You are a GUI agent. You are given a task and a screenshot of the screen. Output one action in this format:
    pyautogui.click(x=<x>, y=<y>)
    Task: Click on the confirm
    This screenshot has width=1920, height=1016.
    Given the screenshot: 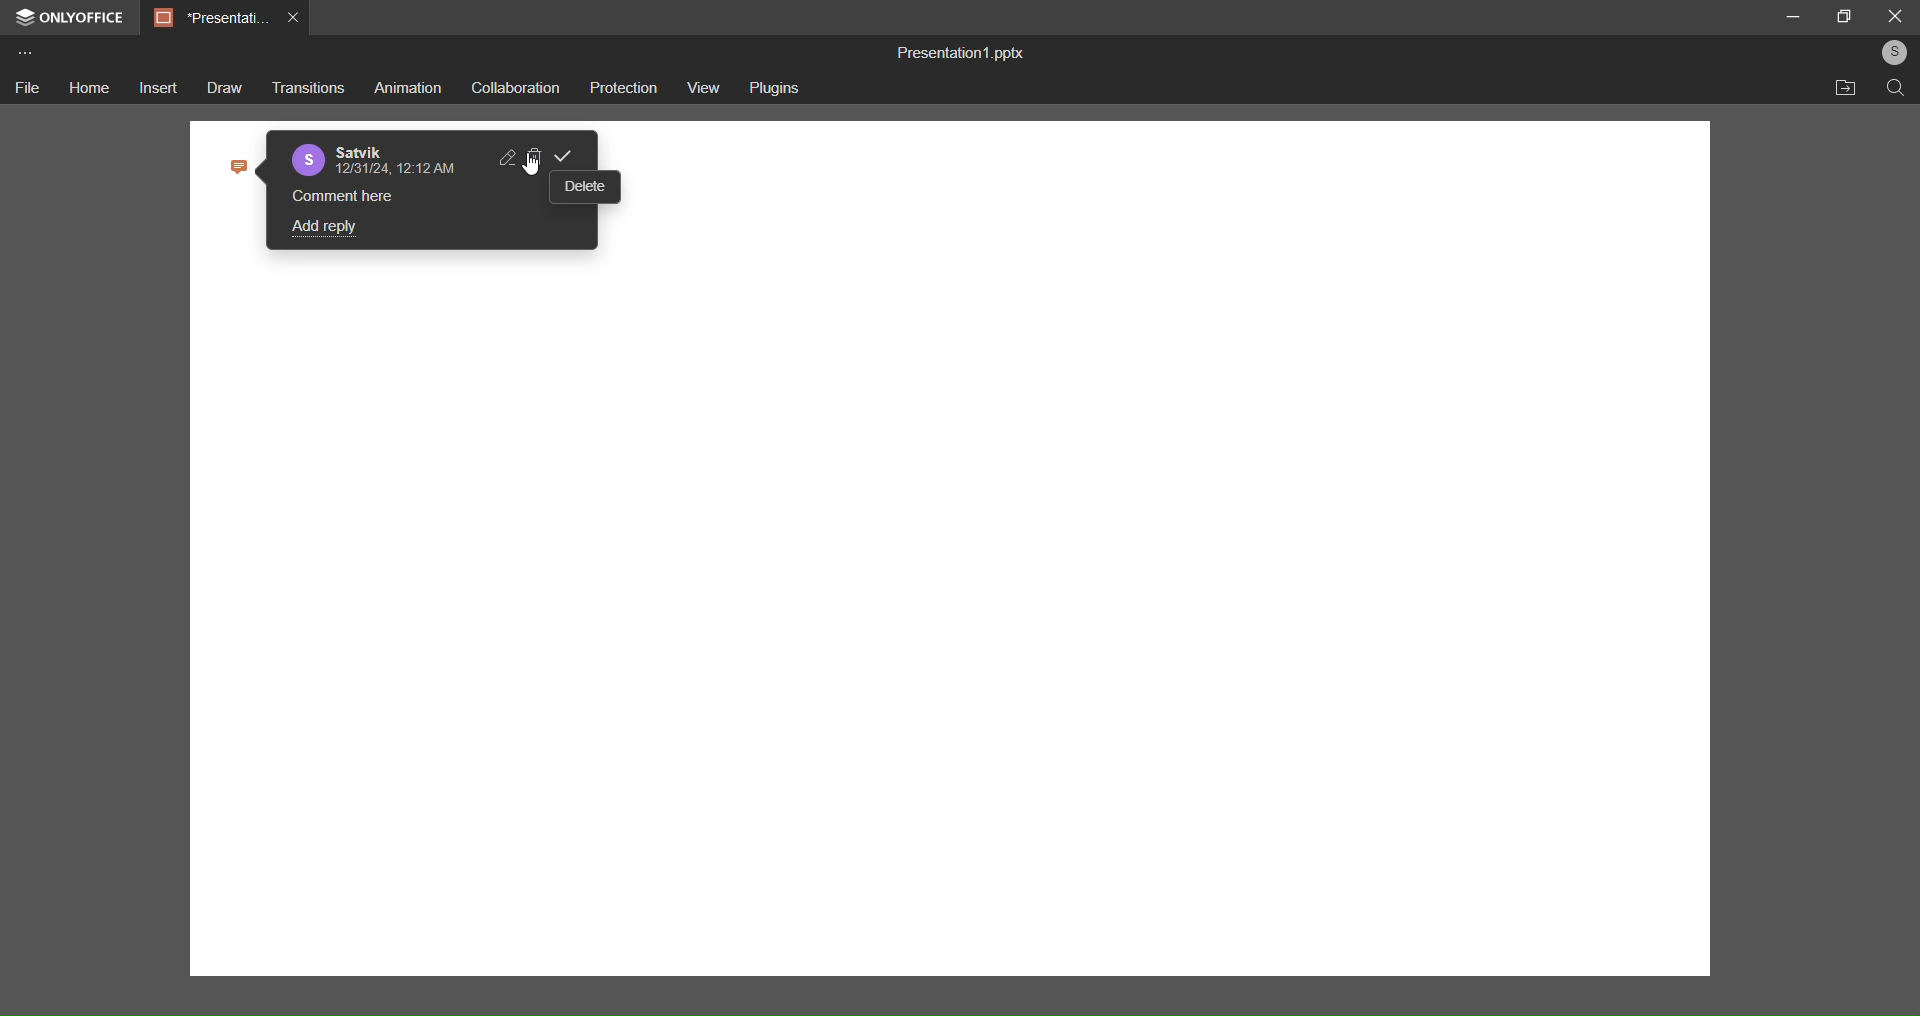 What is the action you would take?
    pyautogui.click(x=566, y=156)
    